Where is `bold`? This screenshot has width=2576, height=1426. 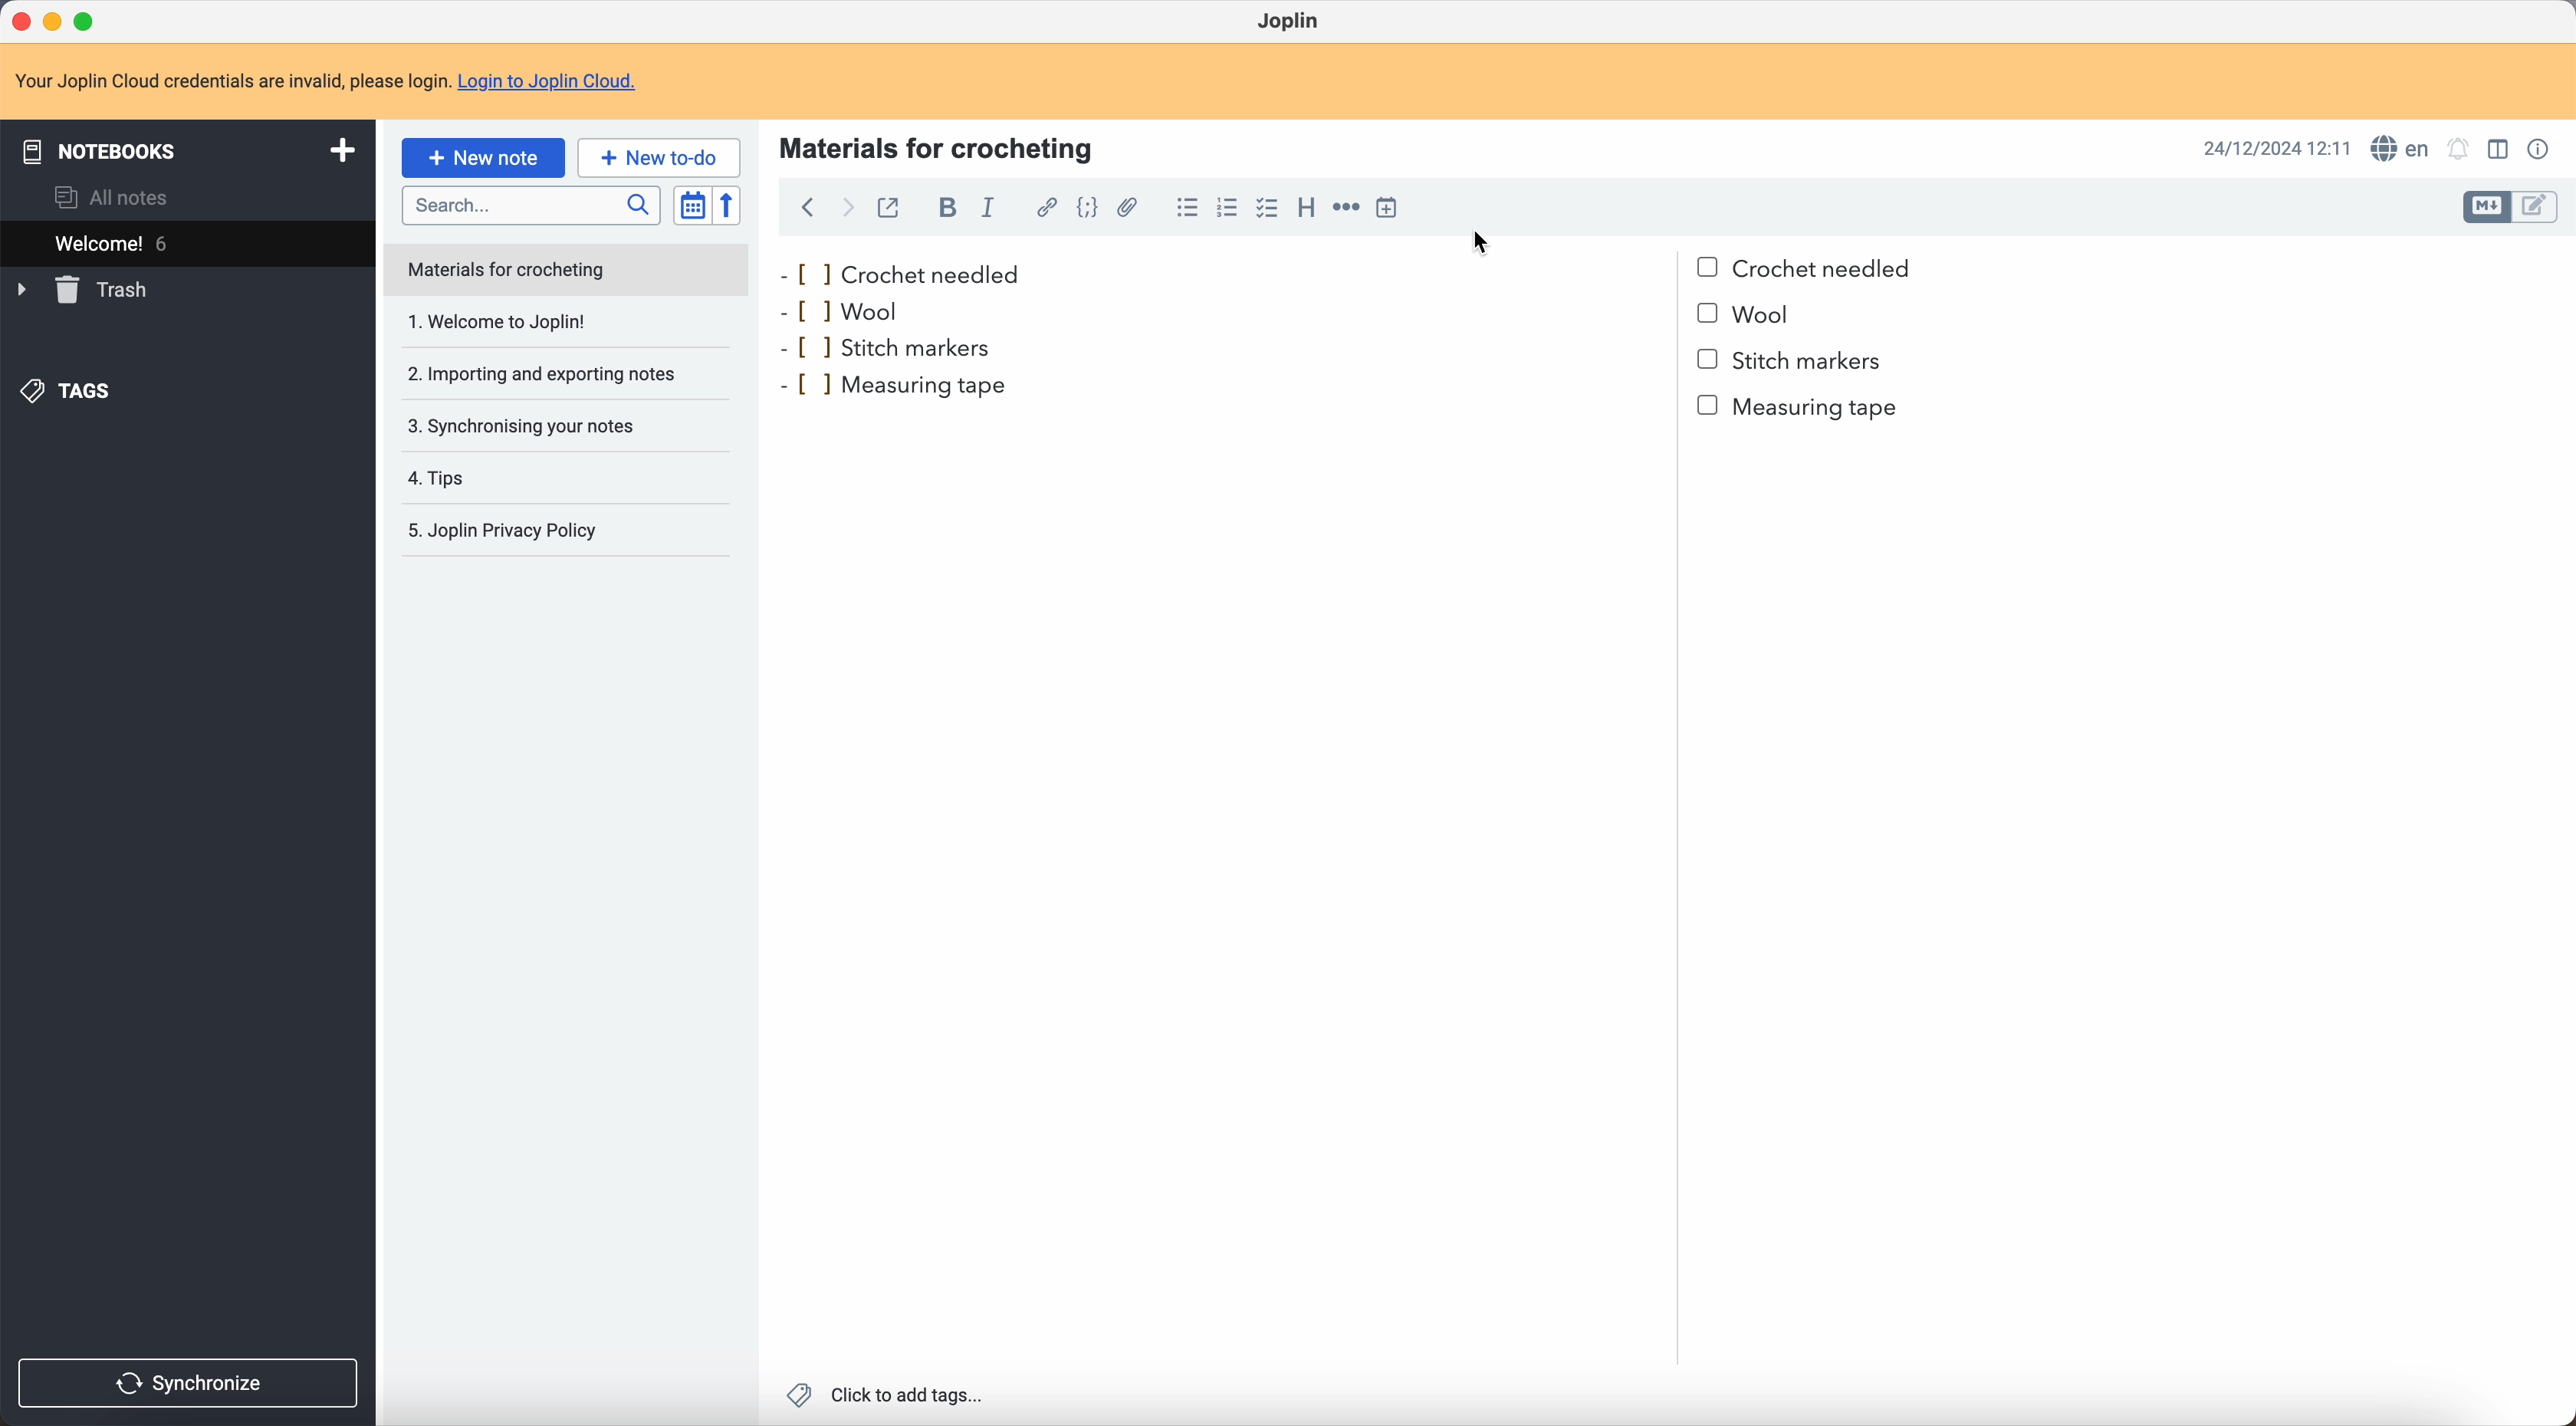
bold is located at coordinates (942, 208).